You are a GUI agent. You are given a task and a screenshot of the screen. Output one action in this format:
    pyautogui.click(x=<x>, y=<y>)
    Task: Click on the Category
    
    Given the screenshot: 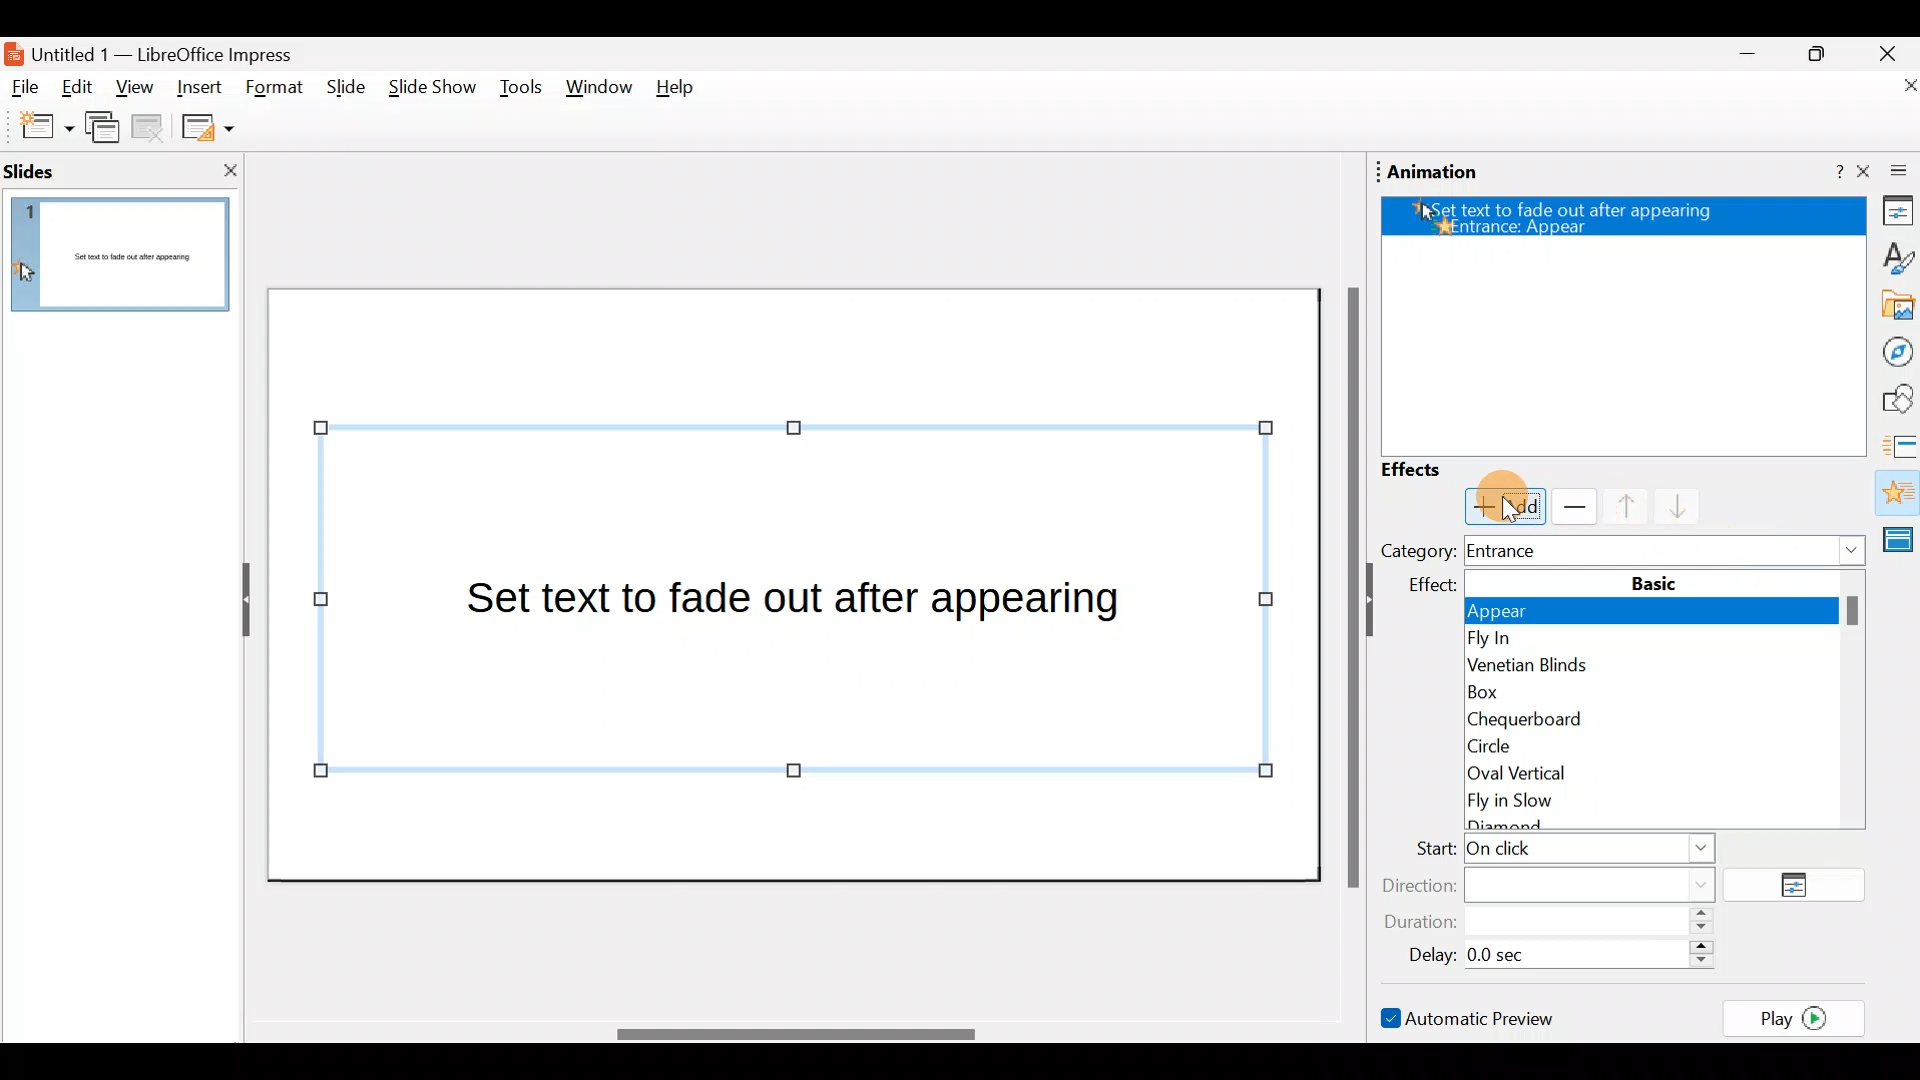 What is the action you would take?
    pyautogui.click(x=1417, y=550)
    